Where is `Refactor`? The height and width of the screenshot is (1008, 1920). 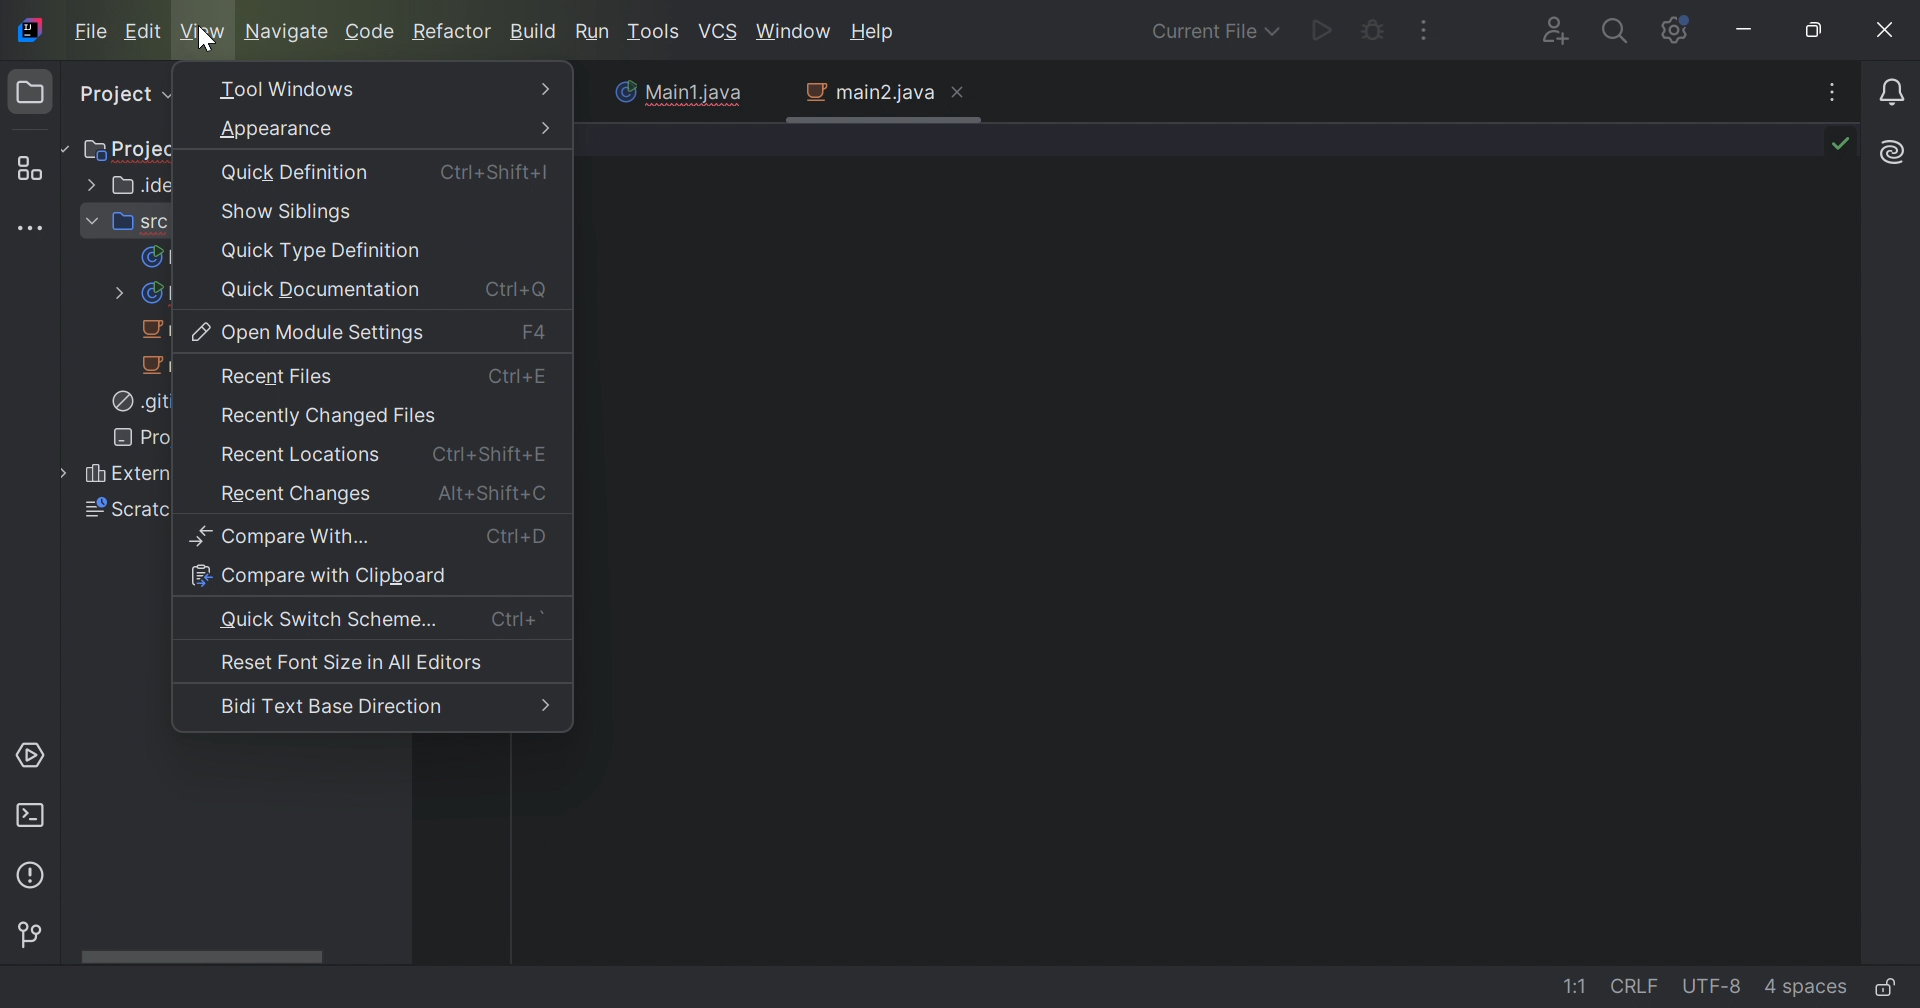
Refactor is located at coordinates (454, 33).